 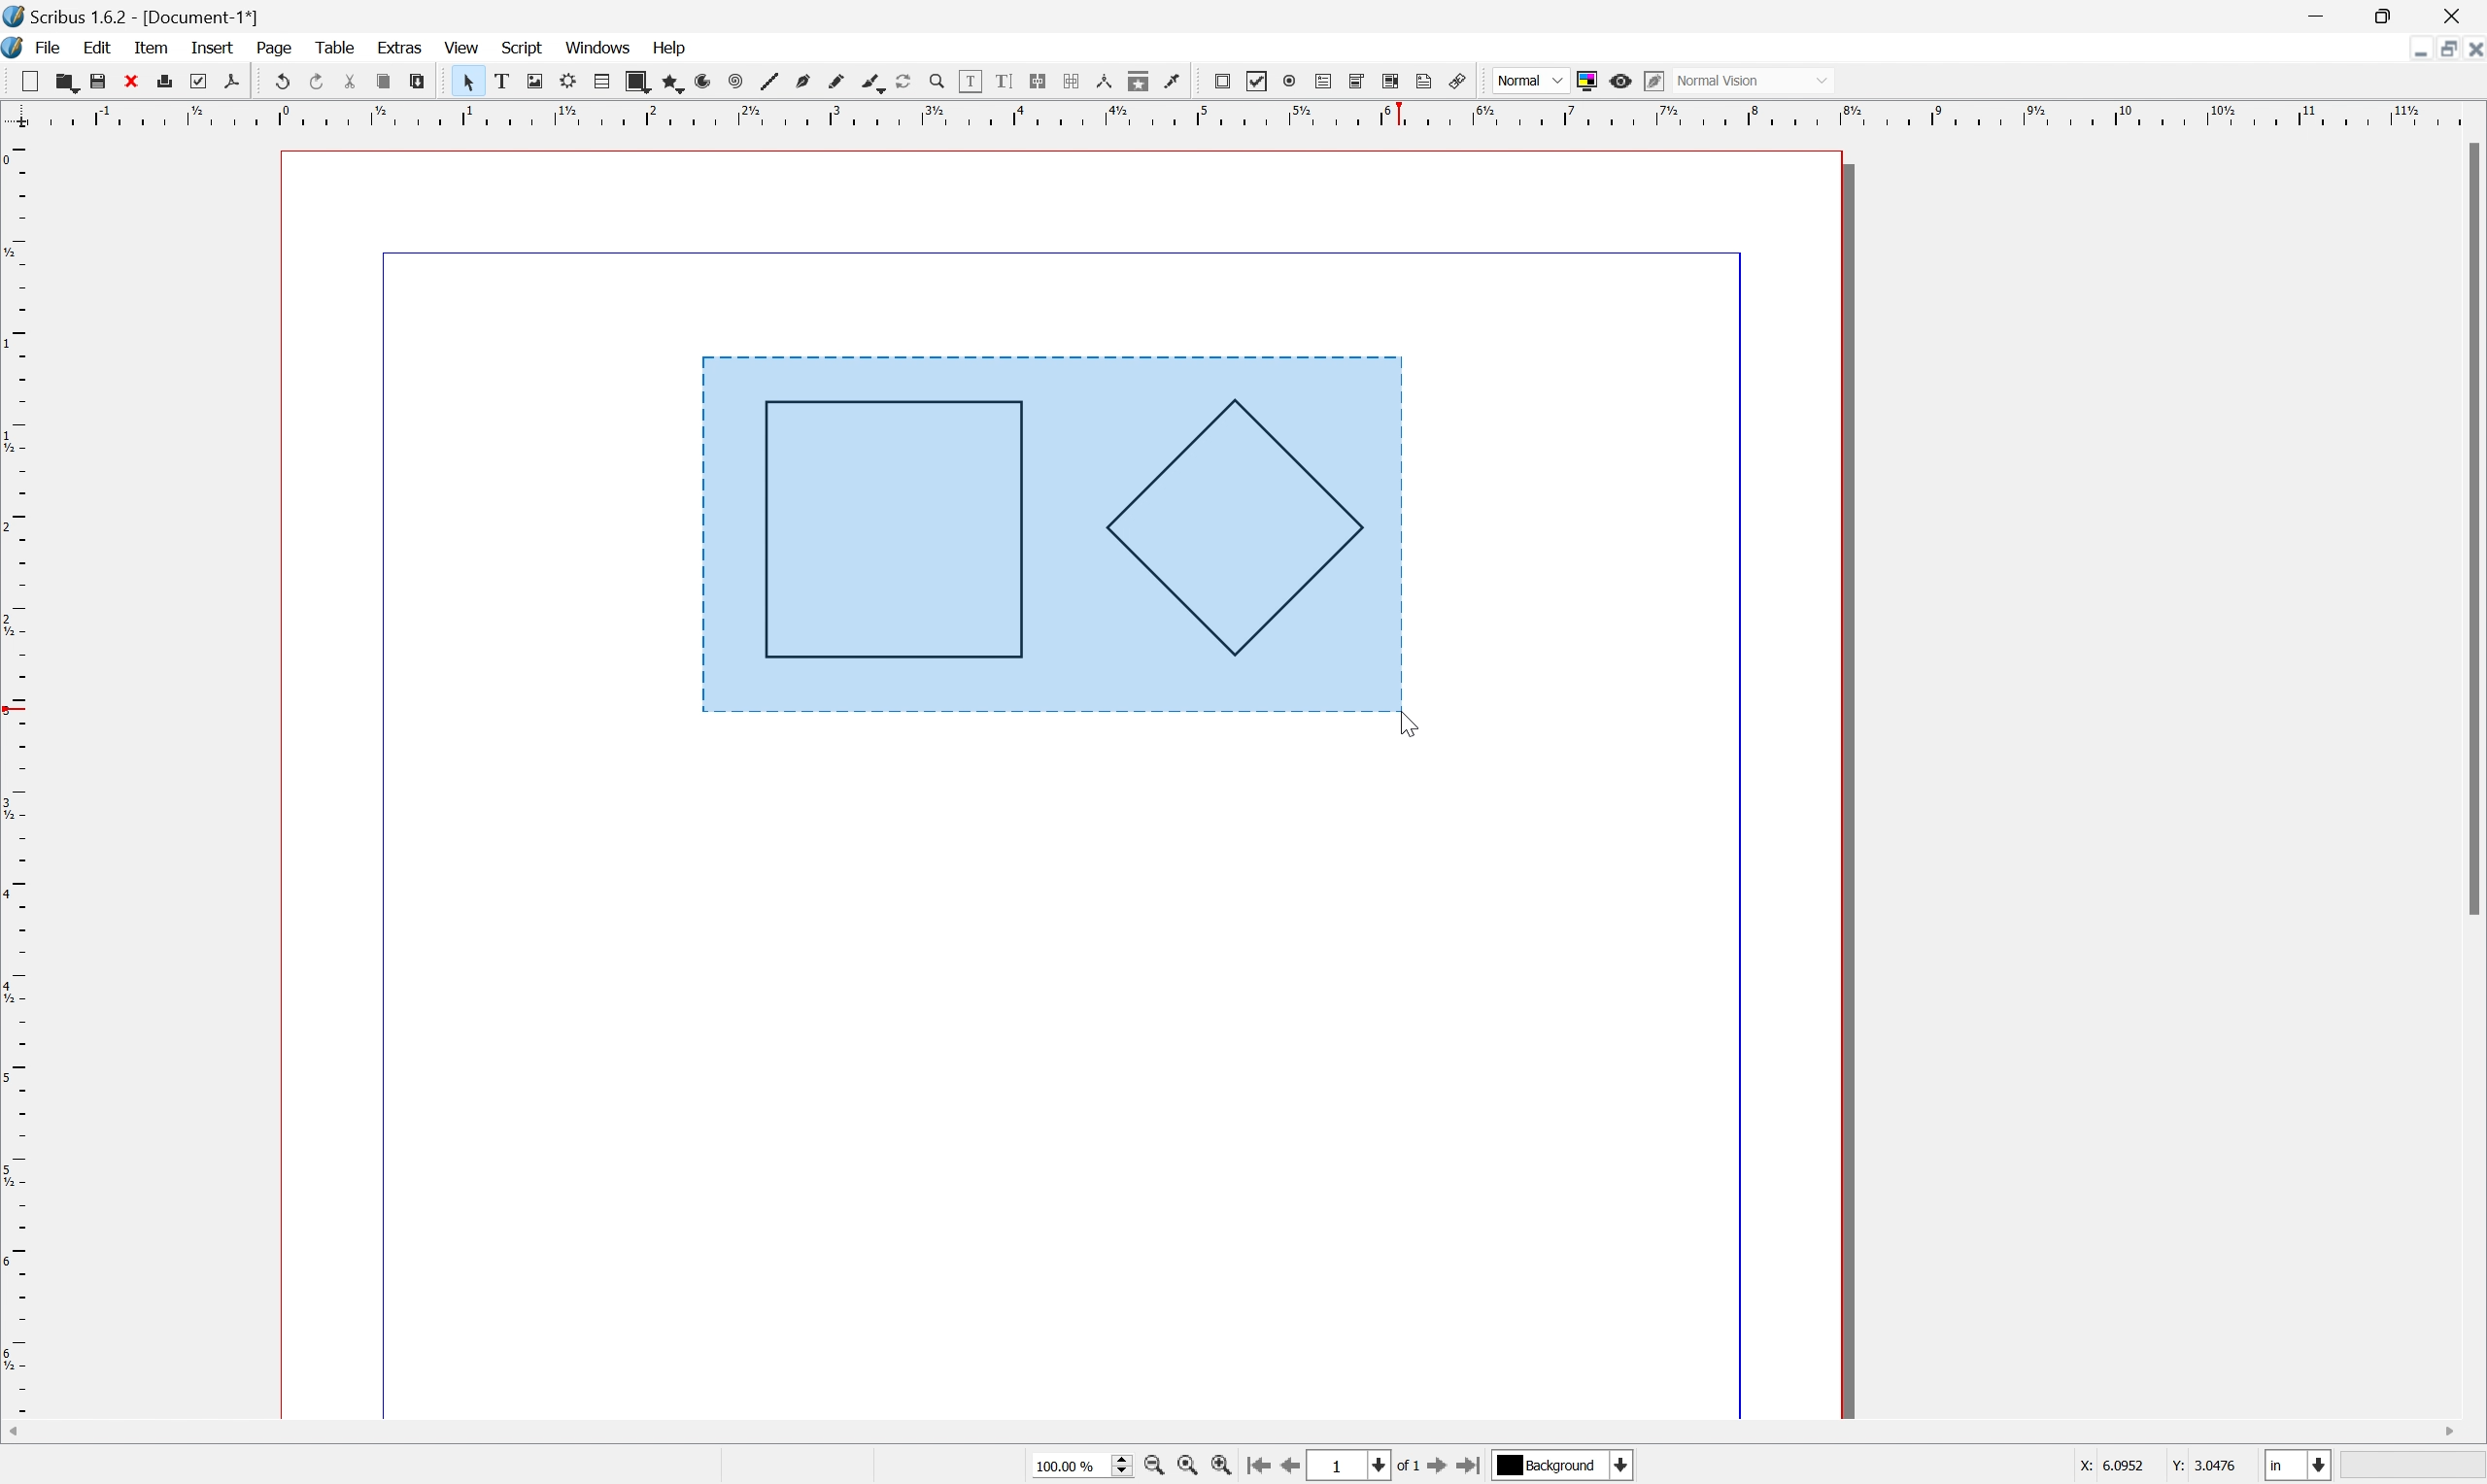 What do you see at coordinates (900, 81) in the screenshot?
I see `rotate item` at bounding box center [900, 81].